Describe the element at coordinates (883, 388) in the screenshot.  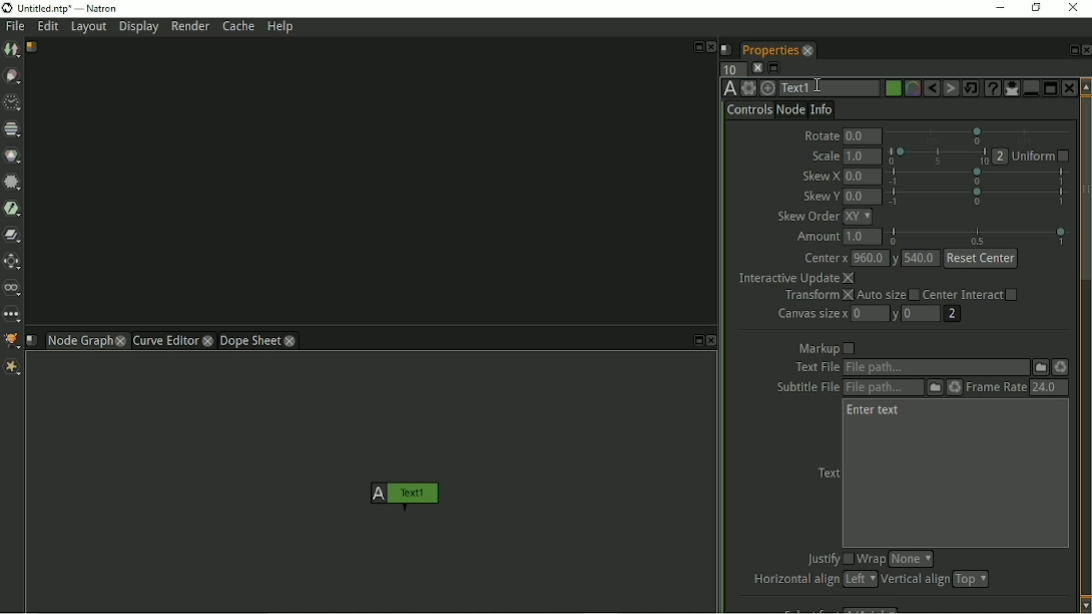
I see `file path` at that location.